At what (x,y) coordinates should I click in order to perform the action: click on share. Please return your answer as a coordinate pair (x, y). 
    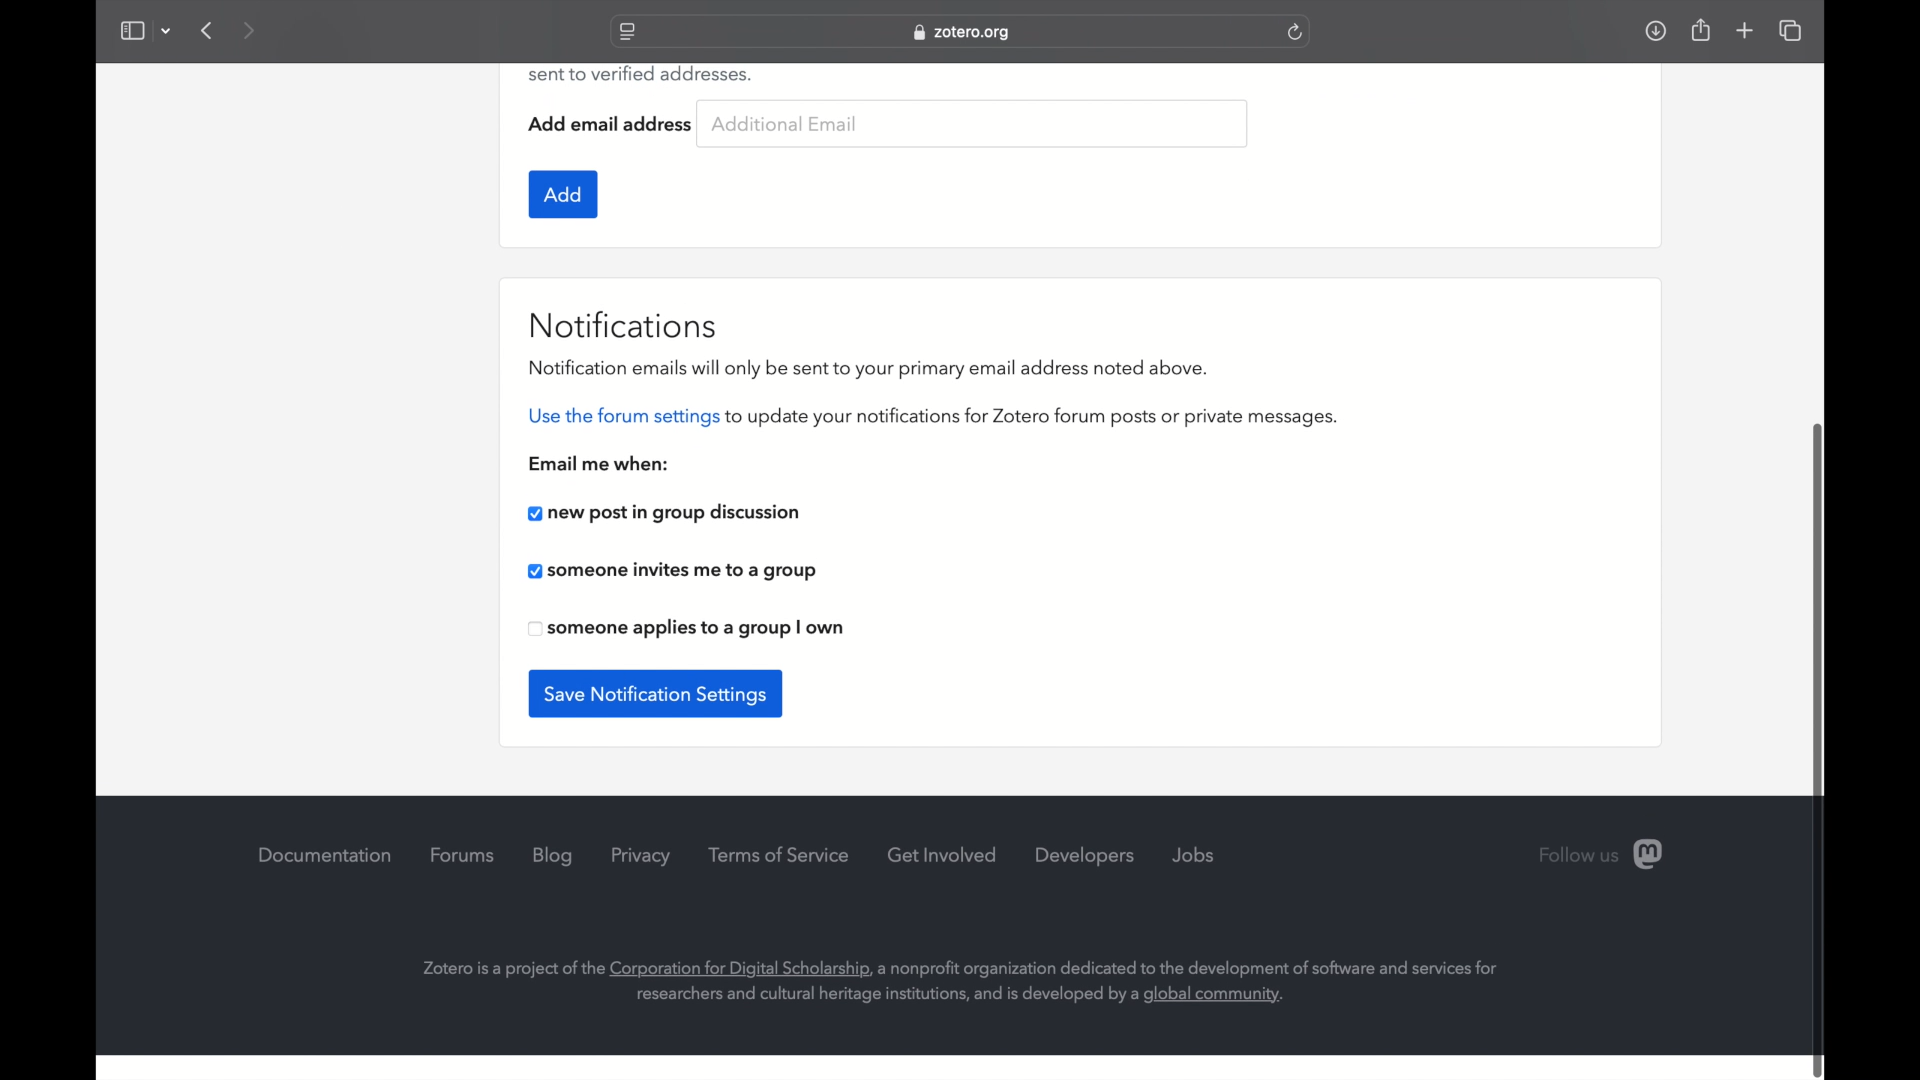
    Looking at the image, I should click on (1699, 29).